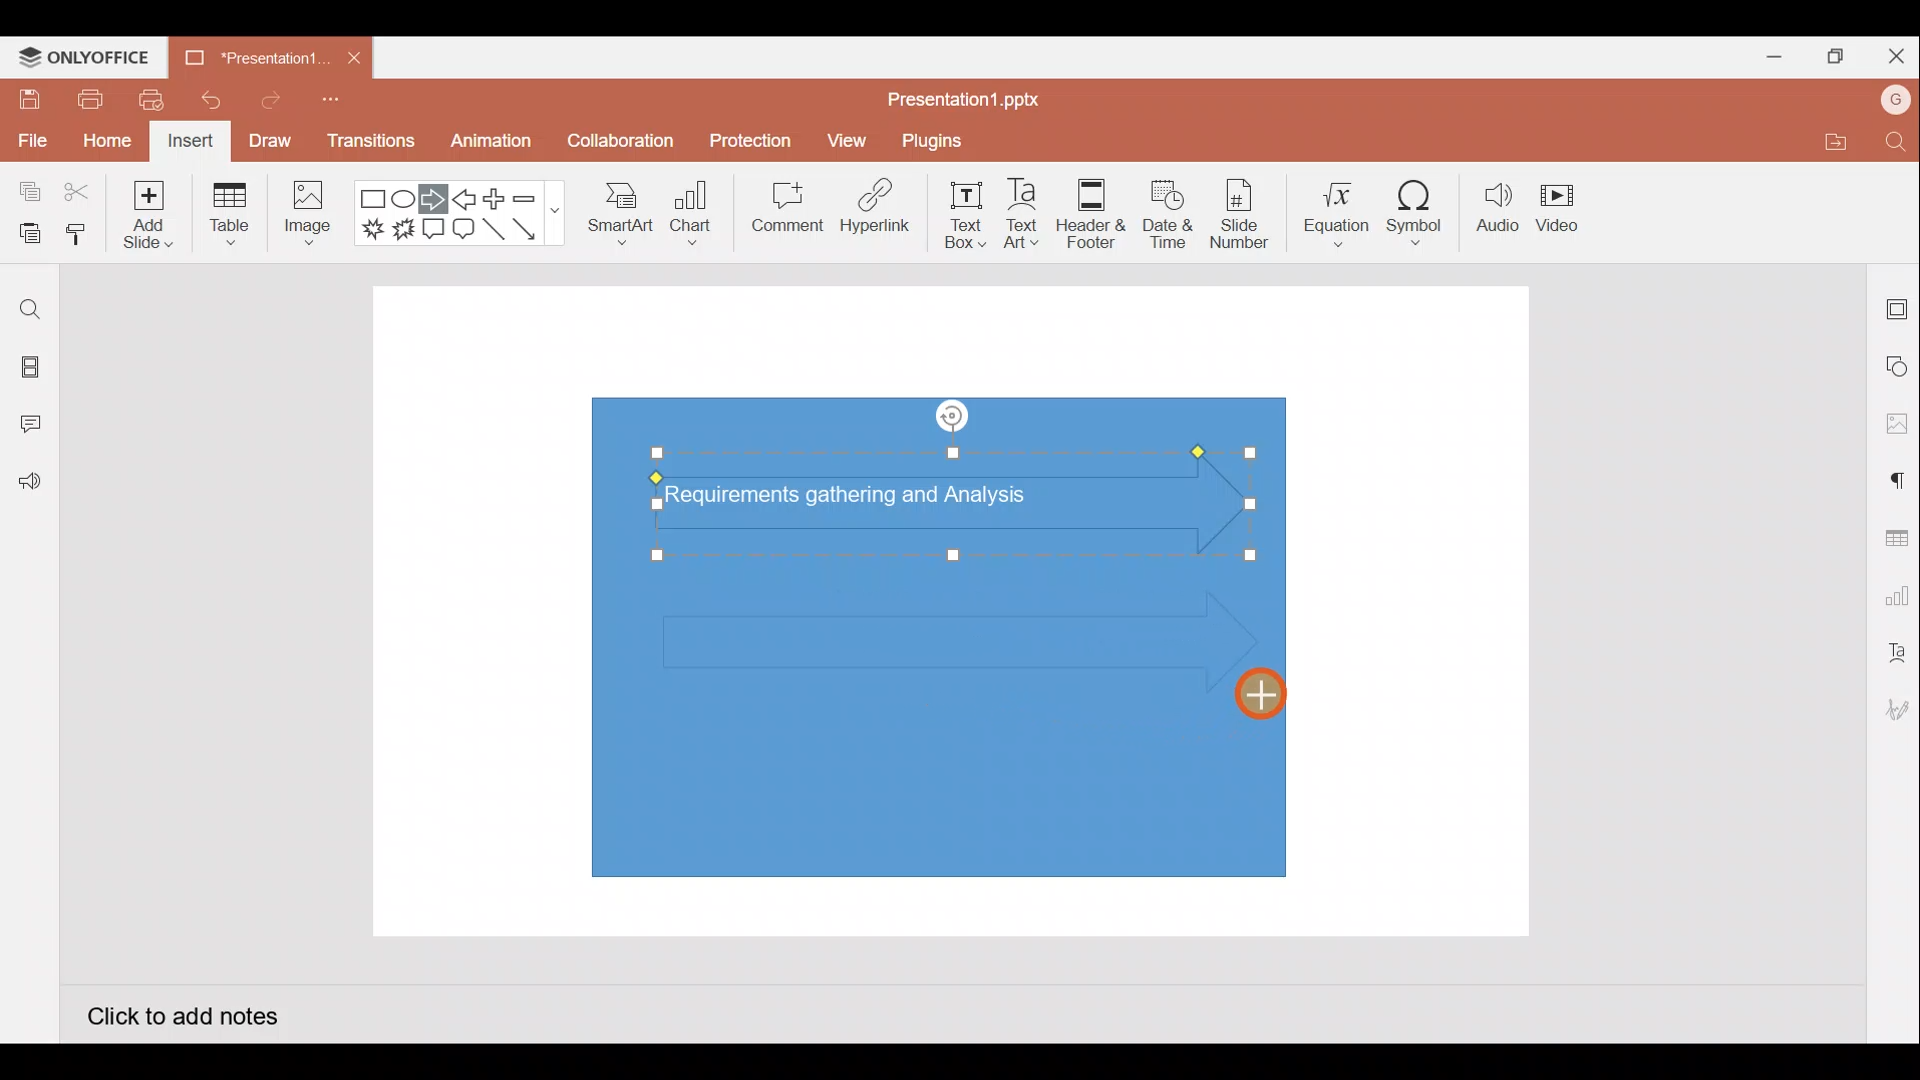 This screenshot has width=1920, height=1080. Describe the element at coordinates (263, 99) in the screenshot. I see `Redo` at that location.